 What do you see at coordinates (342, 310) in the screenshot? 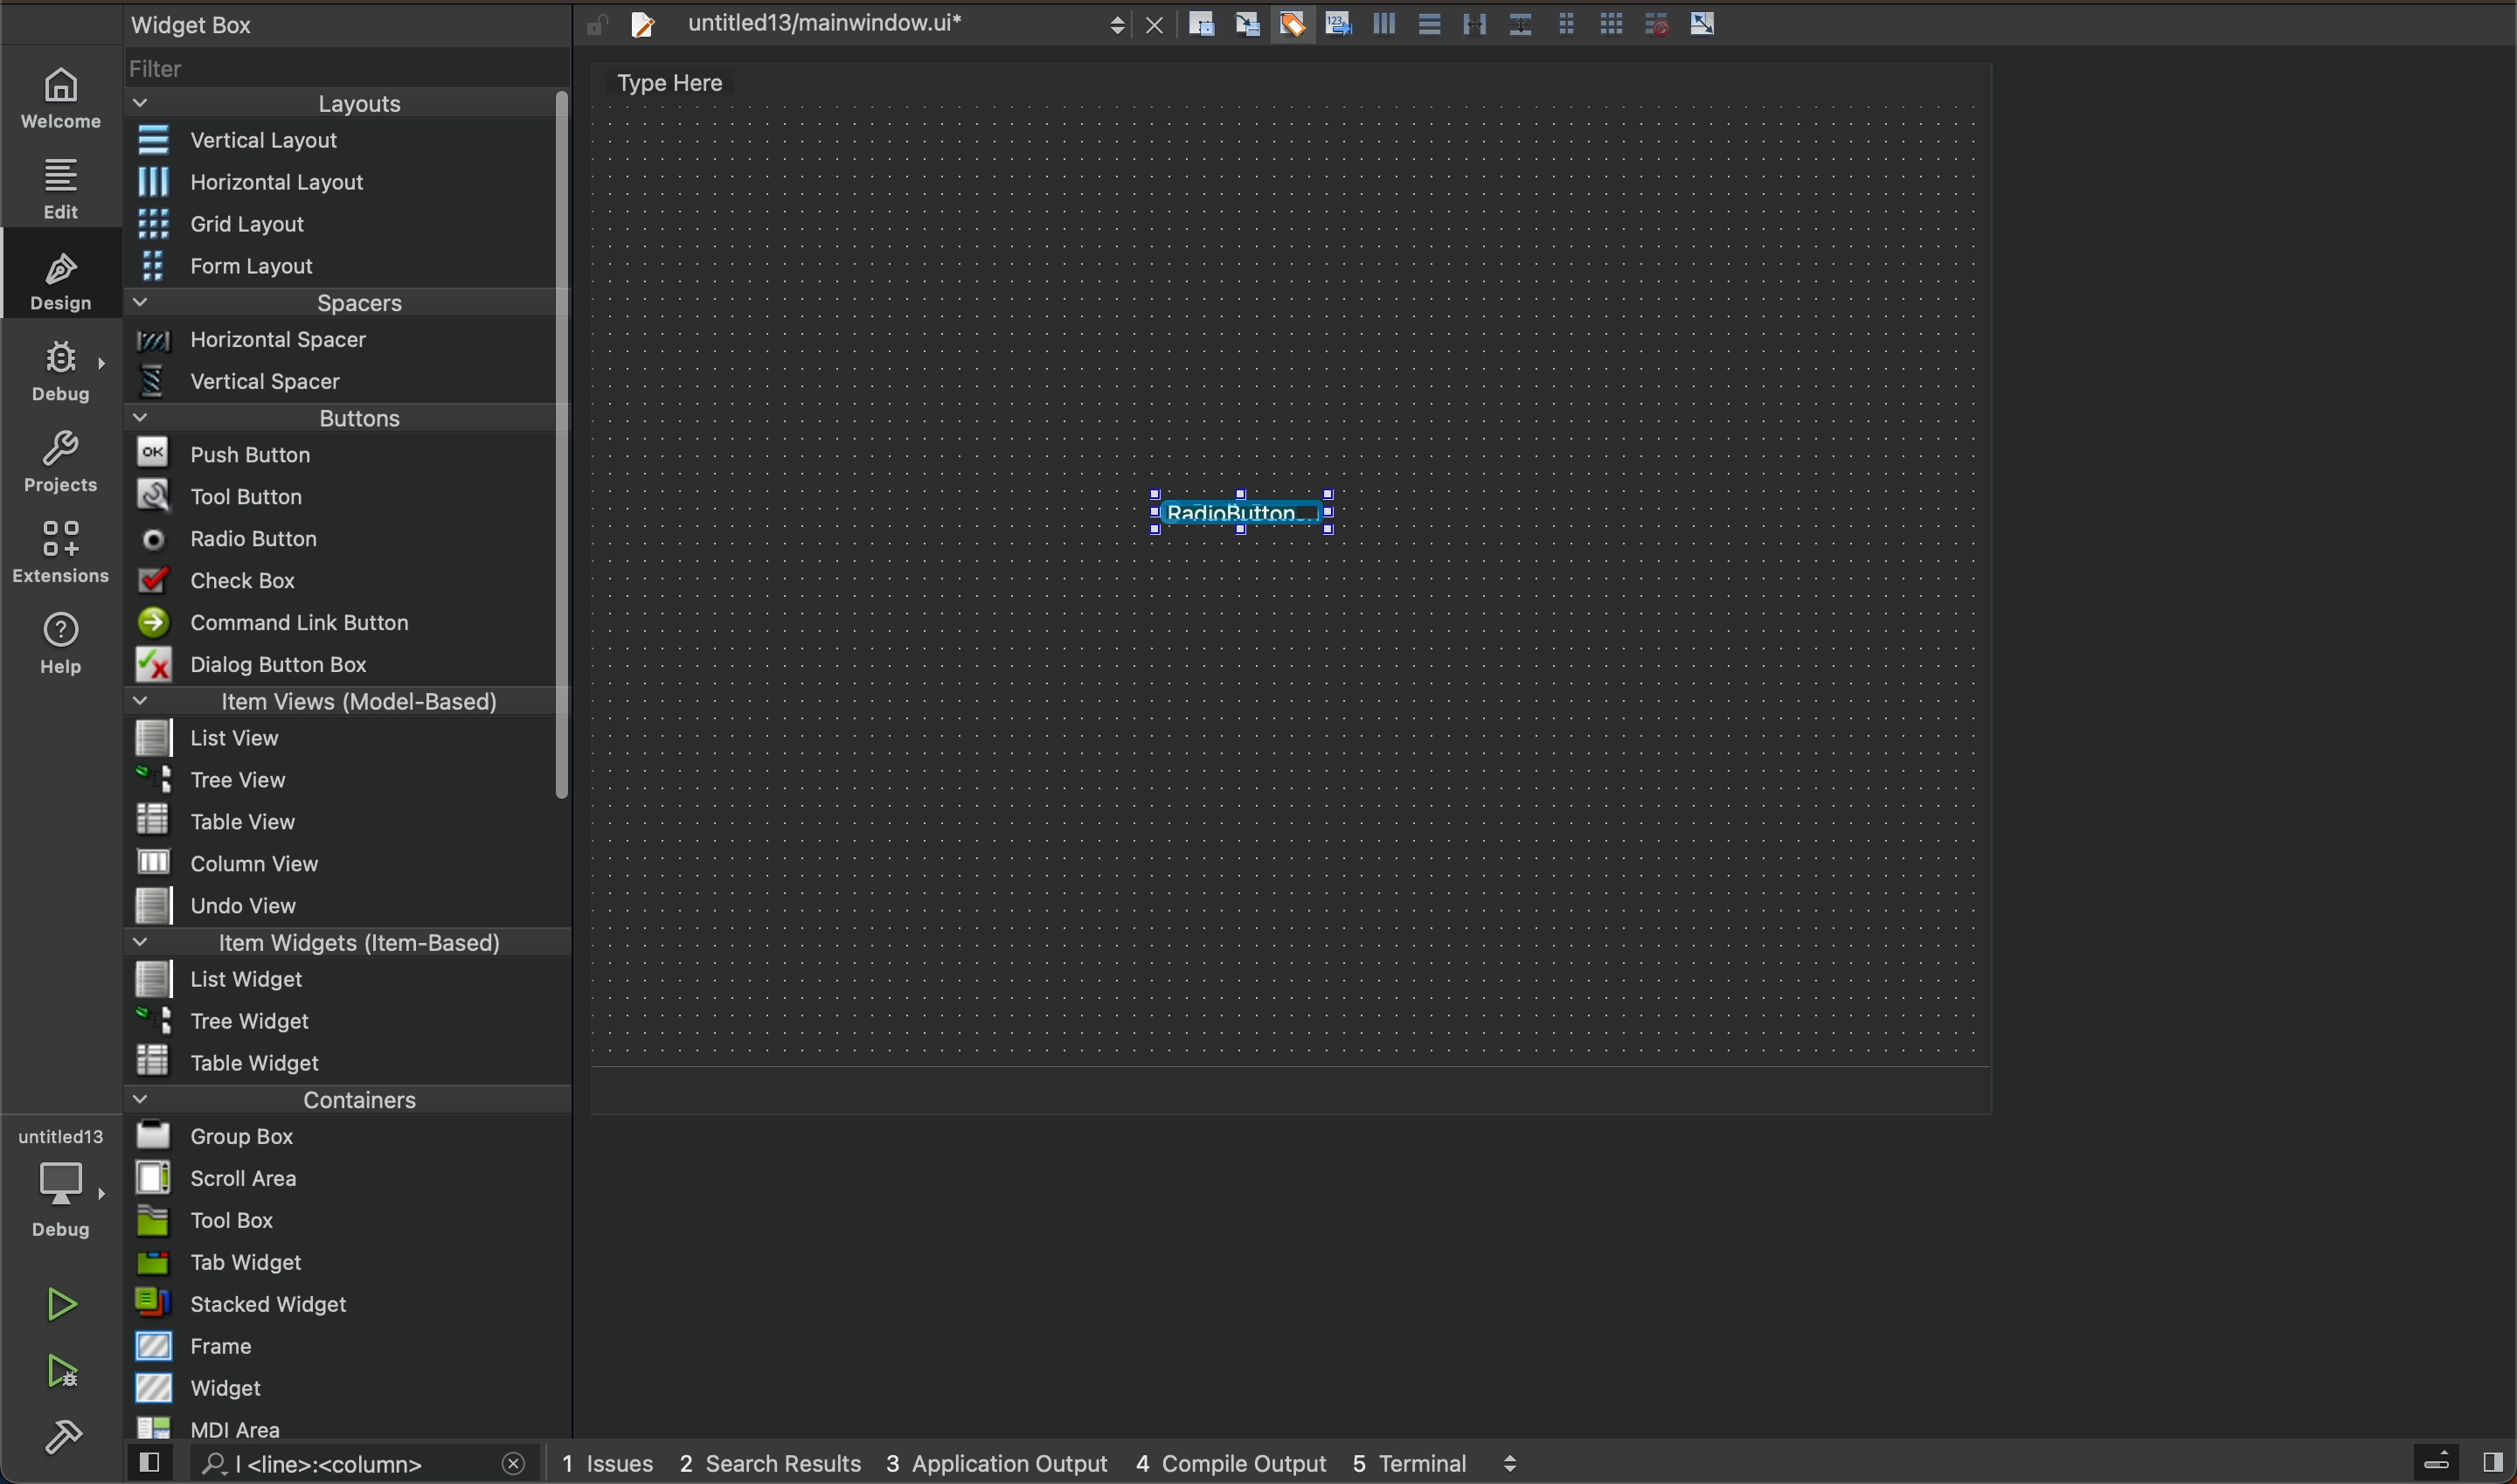
I see `spacers` at bounding box center [342, 310].